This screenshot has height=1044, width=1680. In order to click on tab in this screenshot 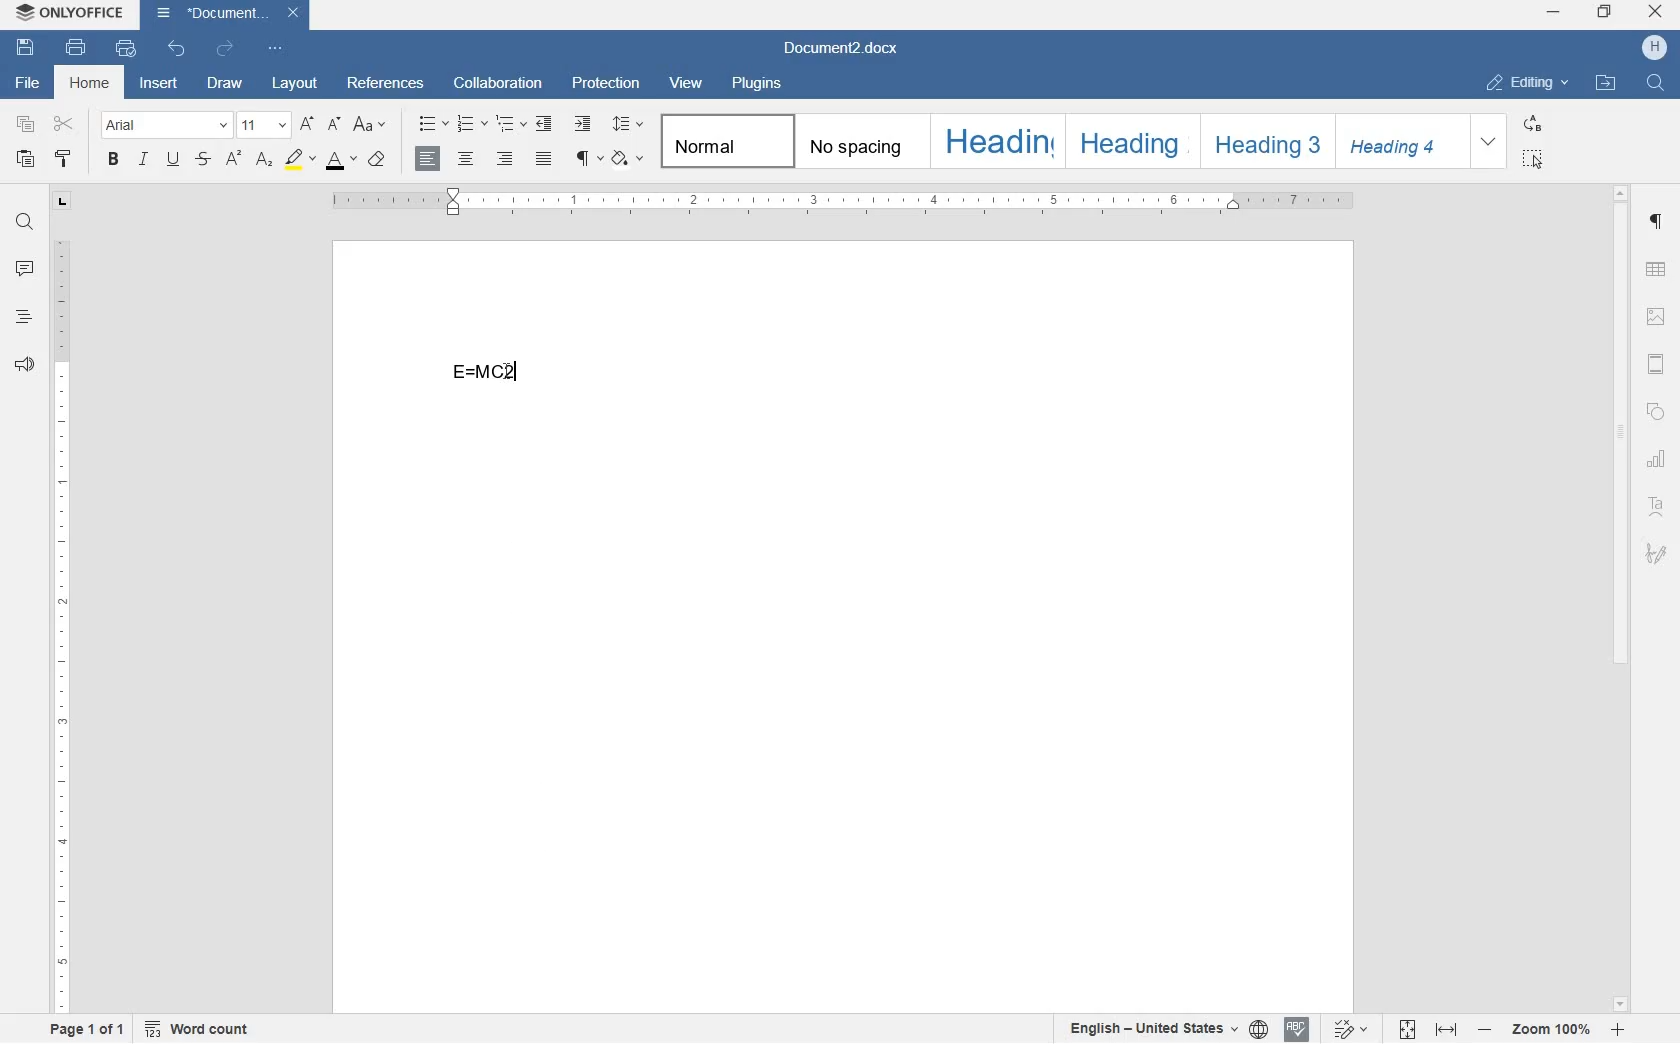, I will do `click(61, 198)`.